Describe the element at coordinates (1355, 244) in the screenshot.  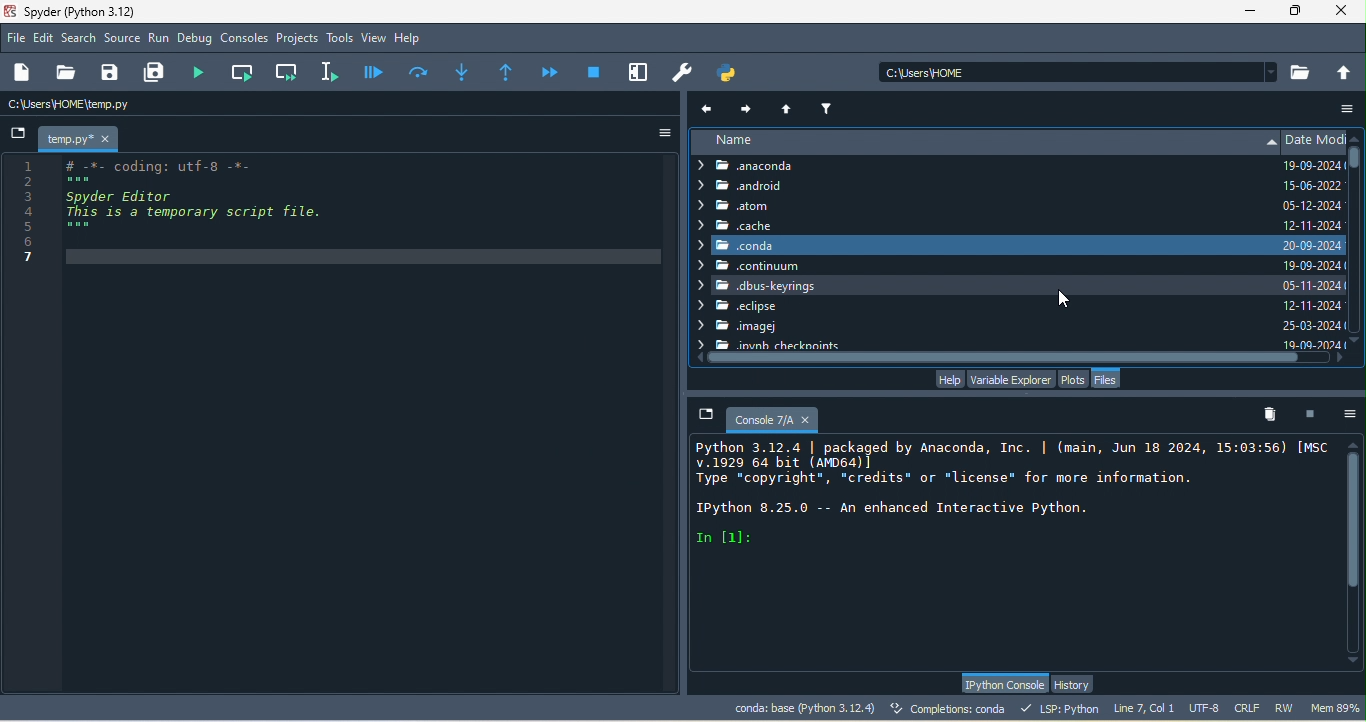
I see `vertical scroll bar` at that location.